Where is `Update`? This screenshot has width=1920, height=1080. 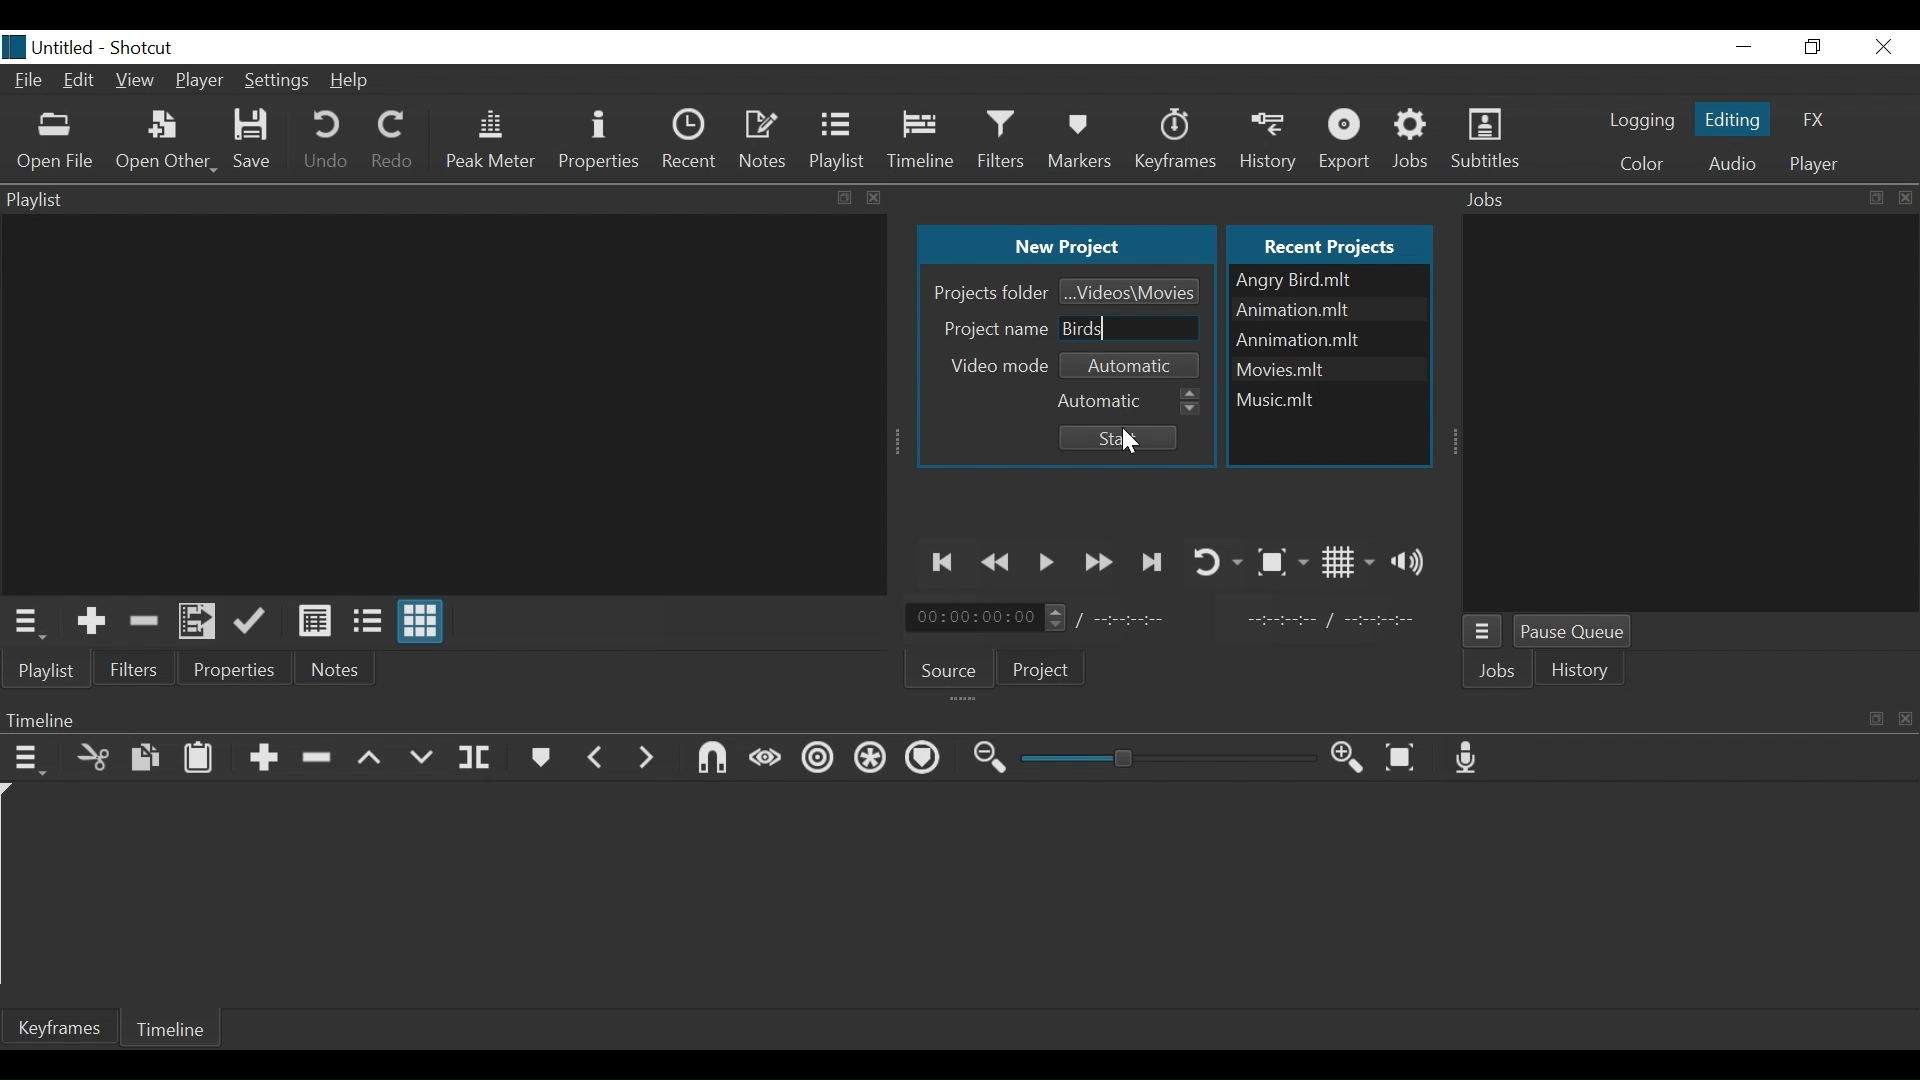 Update is located at coordinates (254, 622).